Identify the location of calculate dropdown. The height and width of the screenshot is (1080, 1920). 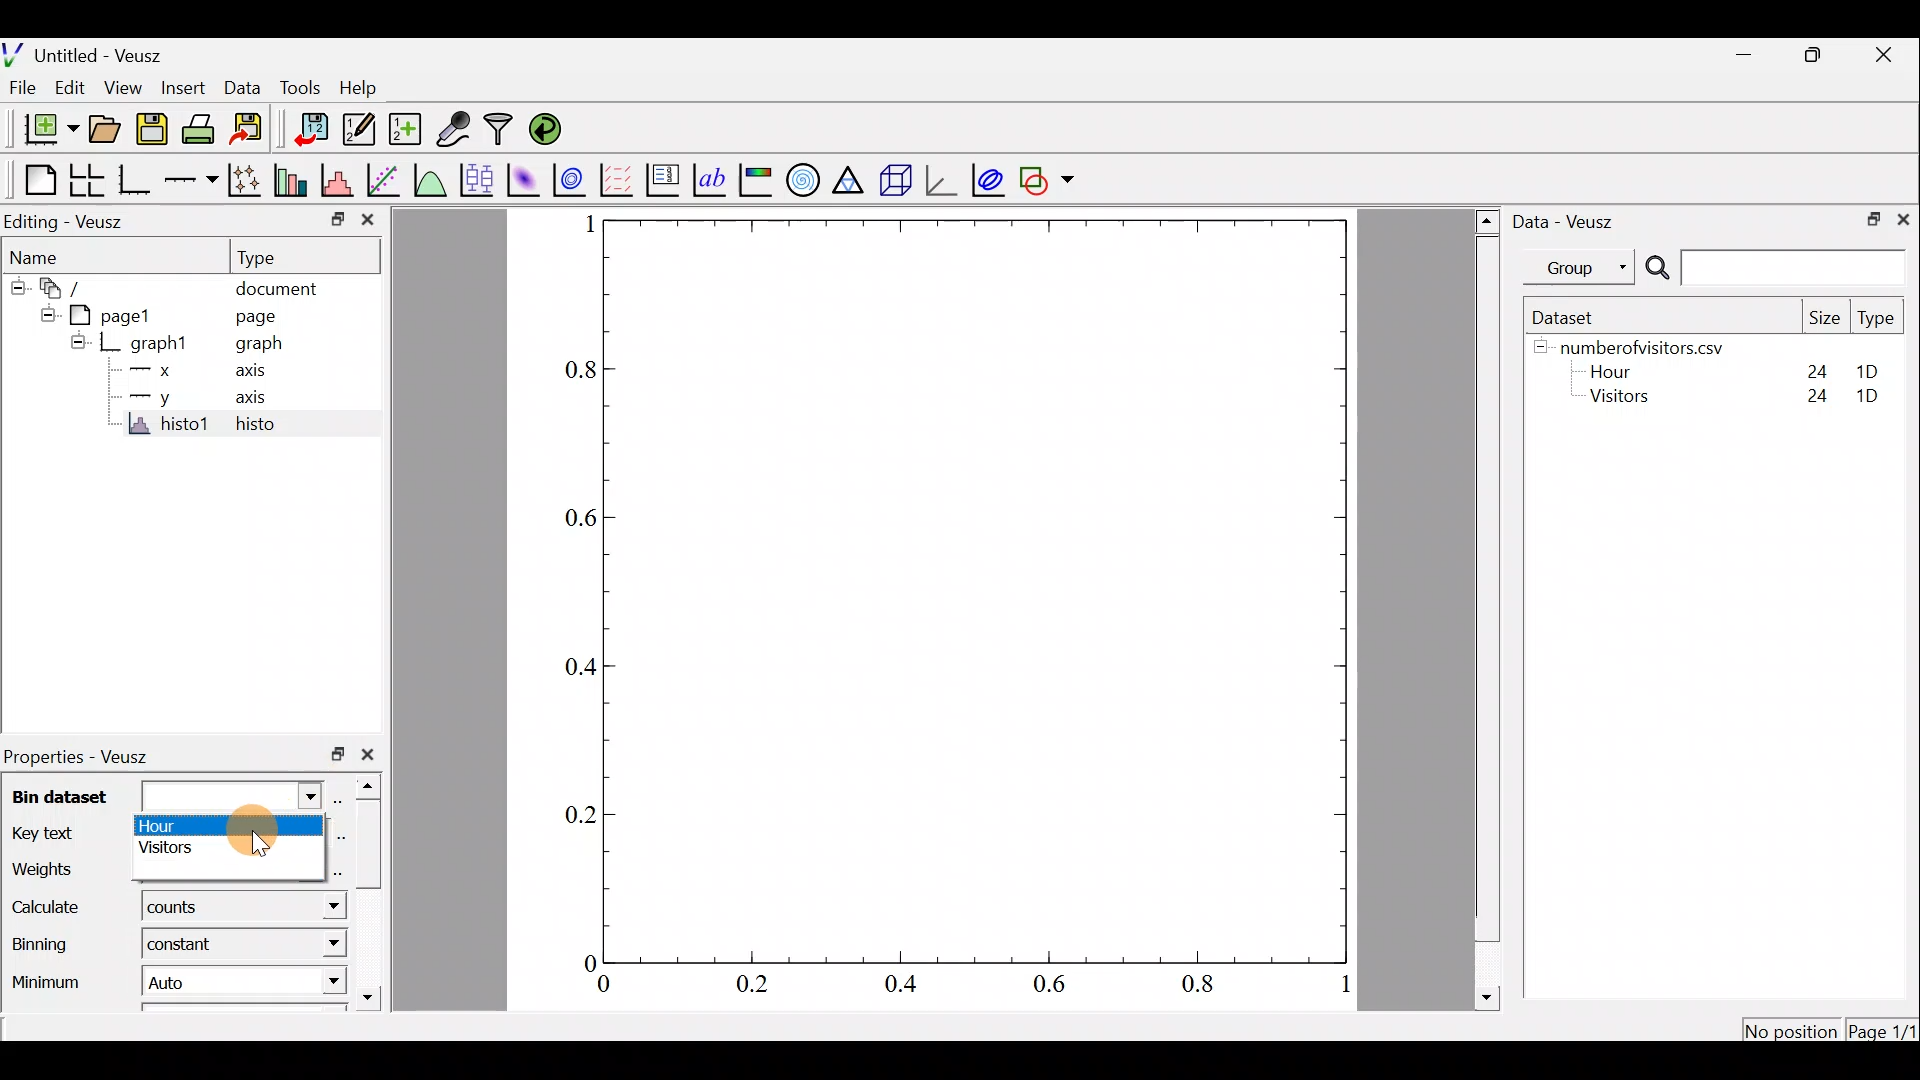
(317, 906).